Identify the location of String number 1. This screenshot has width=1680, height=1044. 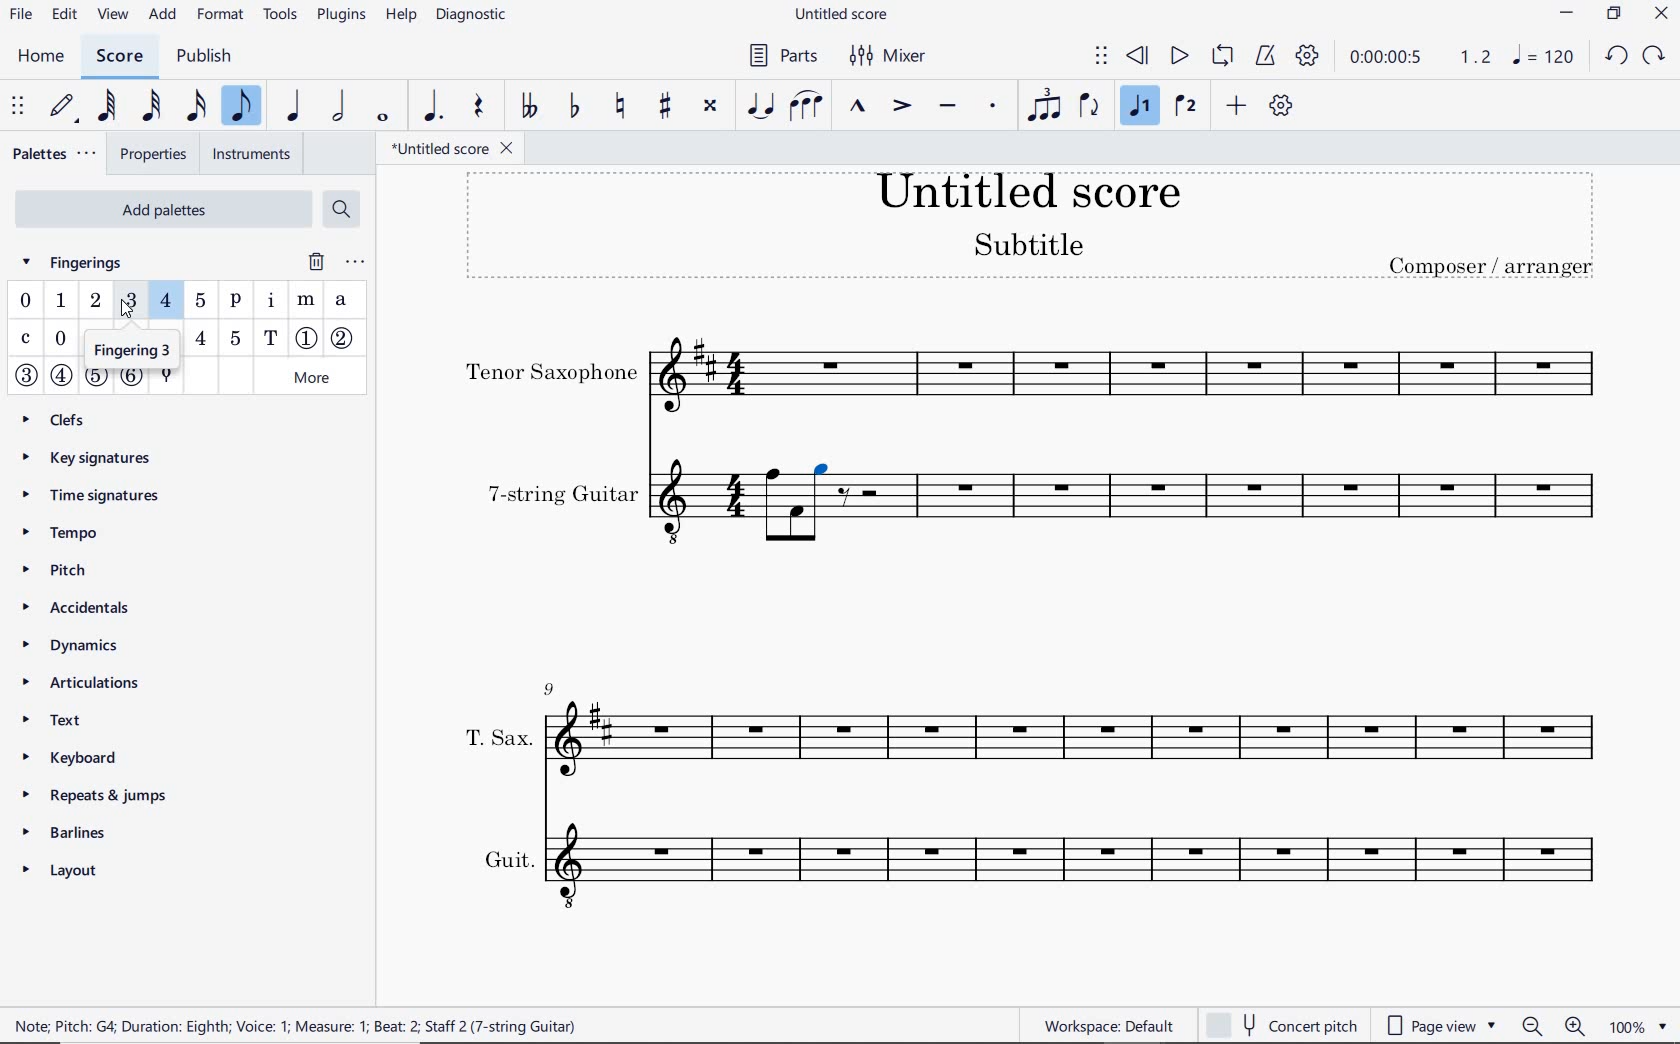
(307, 339).